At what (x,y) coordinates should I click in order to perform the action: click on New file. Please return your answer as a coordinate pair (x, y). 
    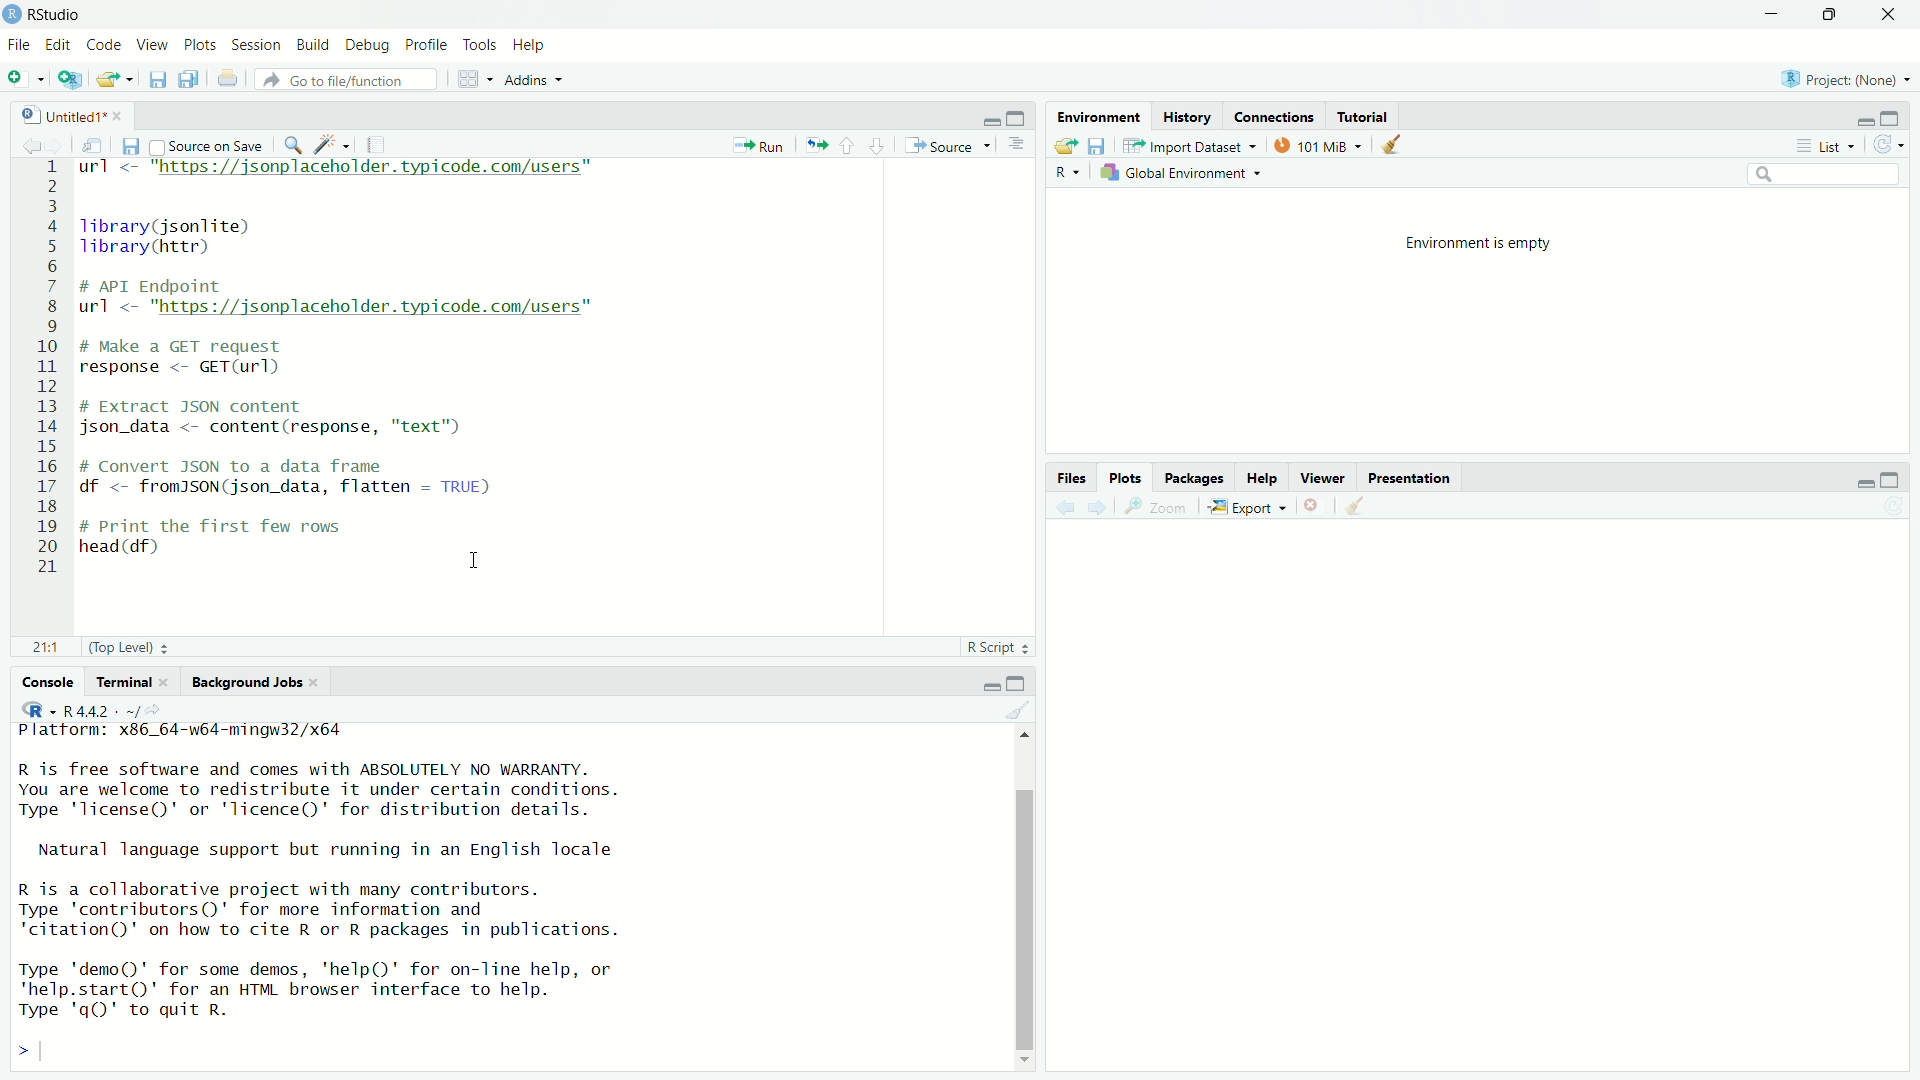
    Looking at the image, I should click on (27, 78).